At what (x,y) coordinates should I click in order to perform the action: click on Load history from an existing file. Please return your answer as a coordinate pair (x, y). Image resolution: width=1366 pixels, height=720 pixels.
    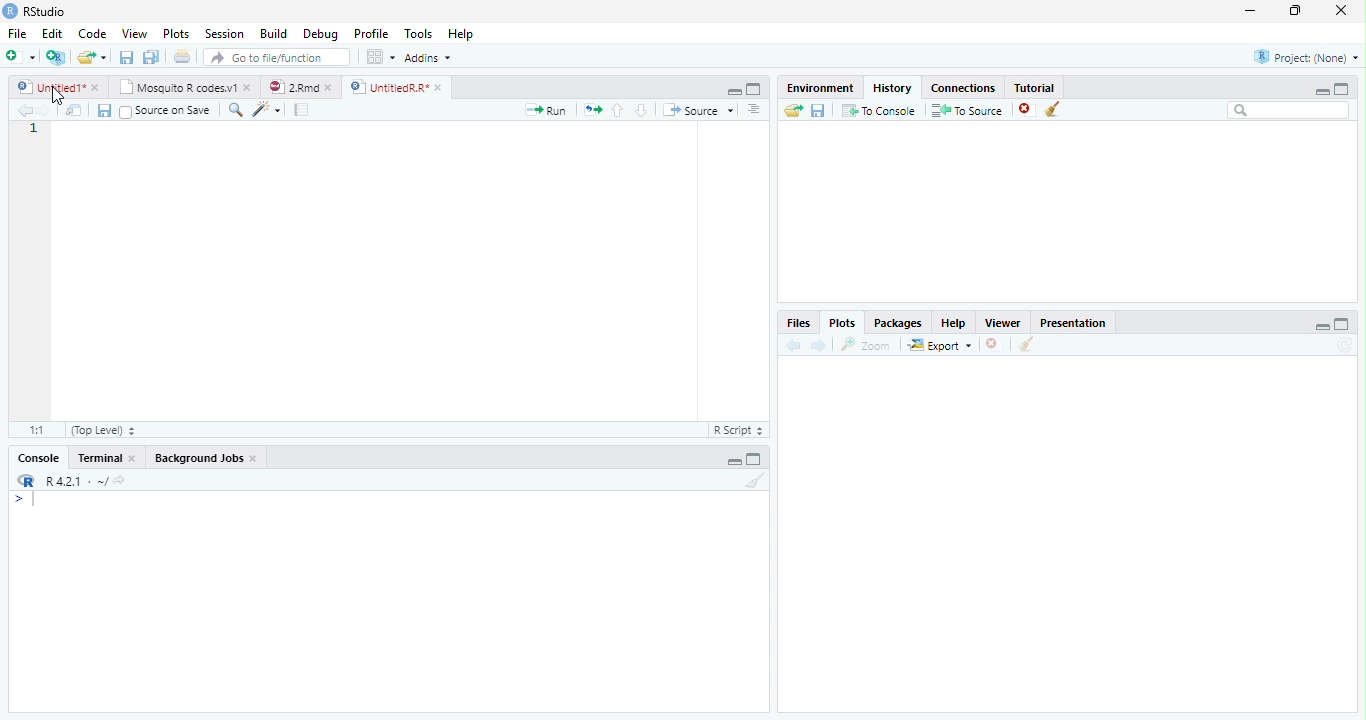
    Looking at the image, I should click on (792, 111).